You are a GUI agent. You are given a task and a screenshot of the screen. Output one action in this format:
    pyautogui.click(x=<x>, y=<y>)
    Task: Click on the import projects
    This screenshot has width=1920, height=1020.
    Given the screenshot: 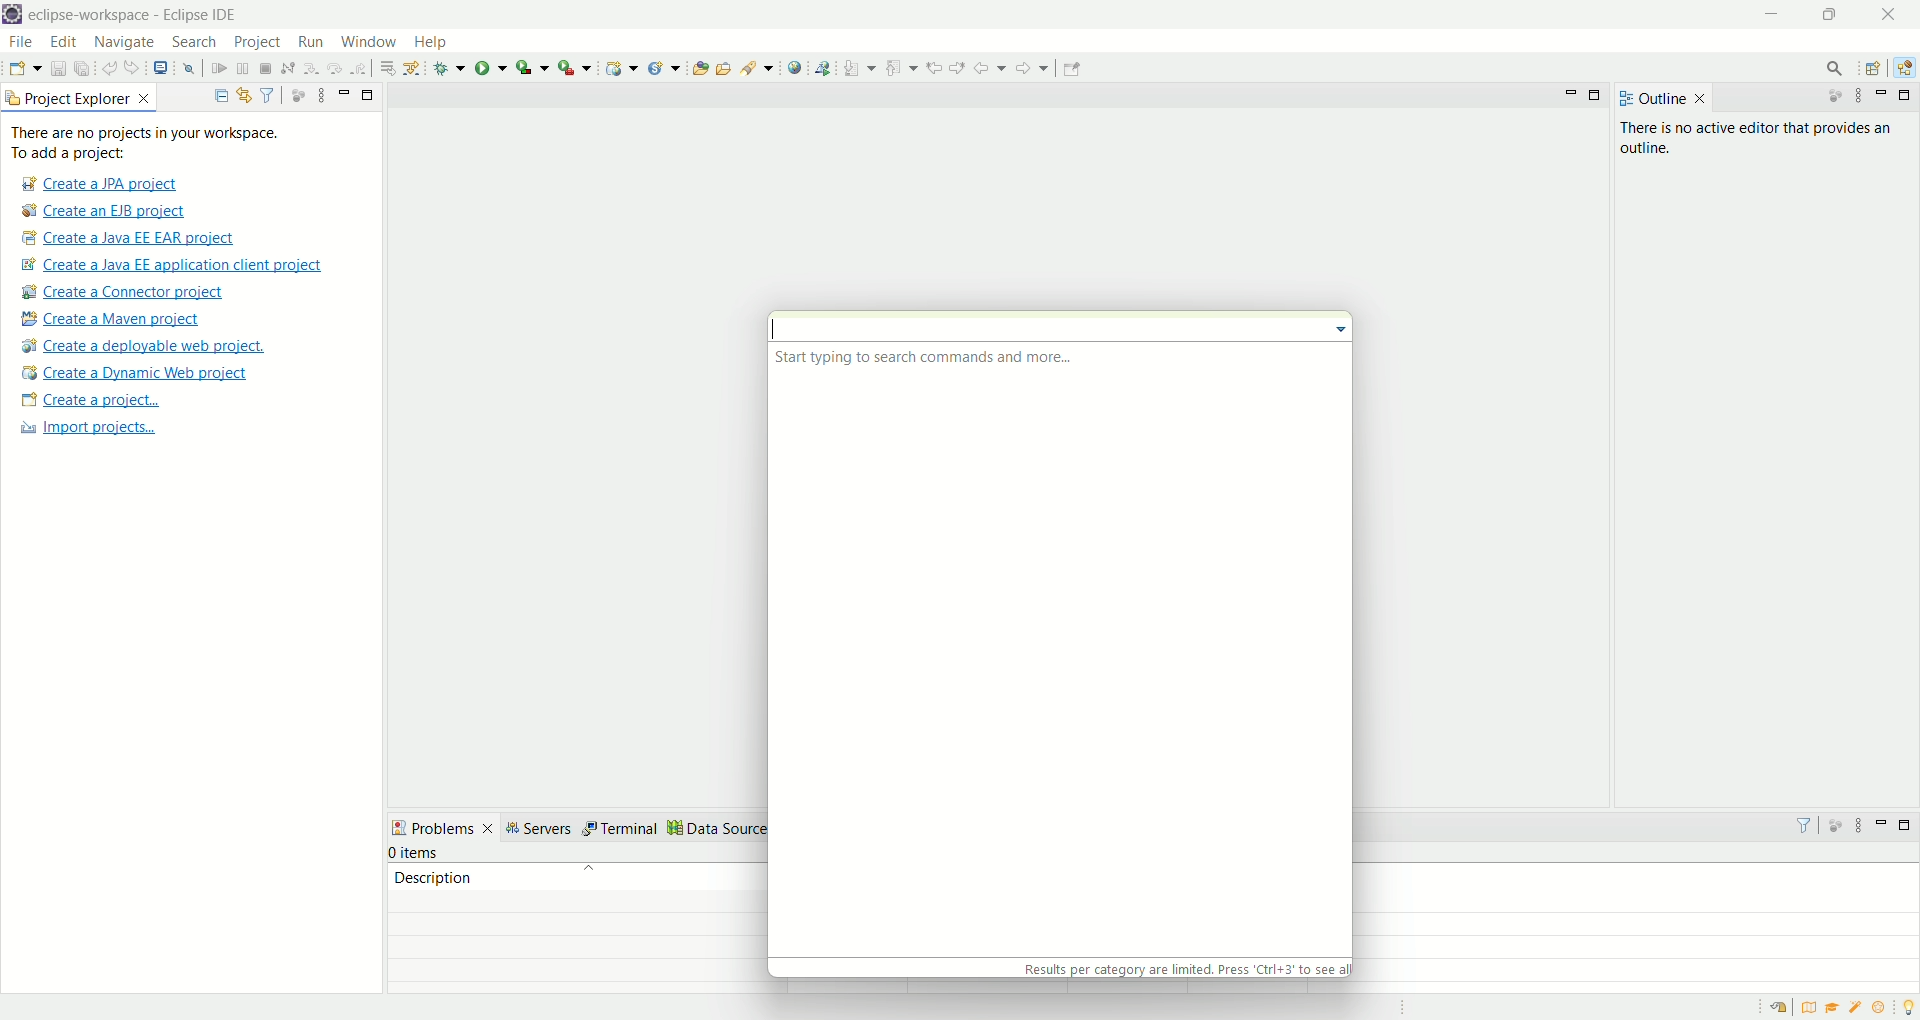 What is the action you would take?
    pyautogui.click(x=96, y=430)
    